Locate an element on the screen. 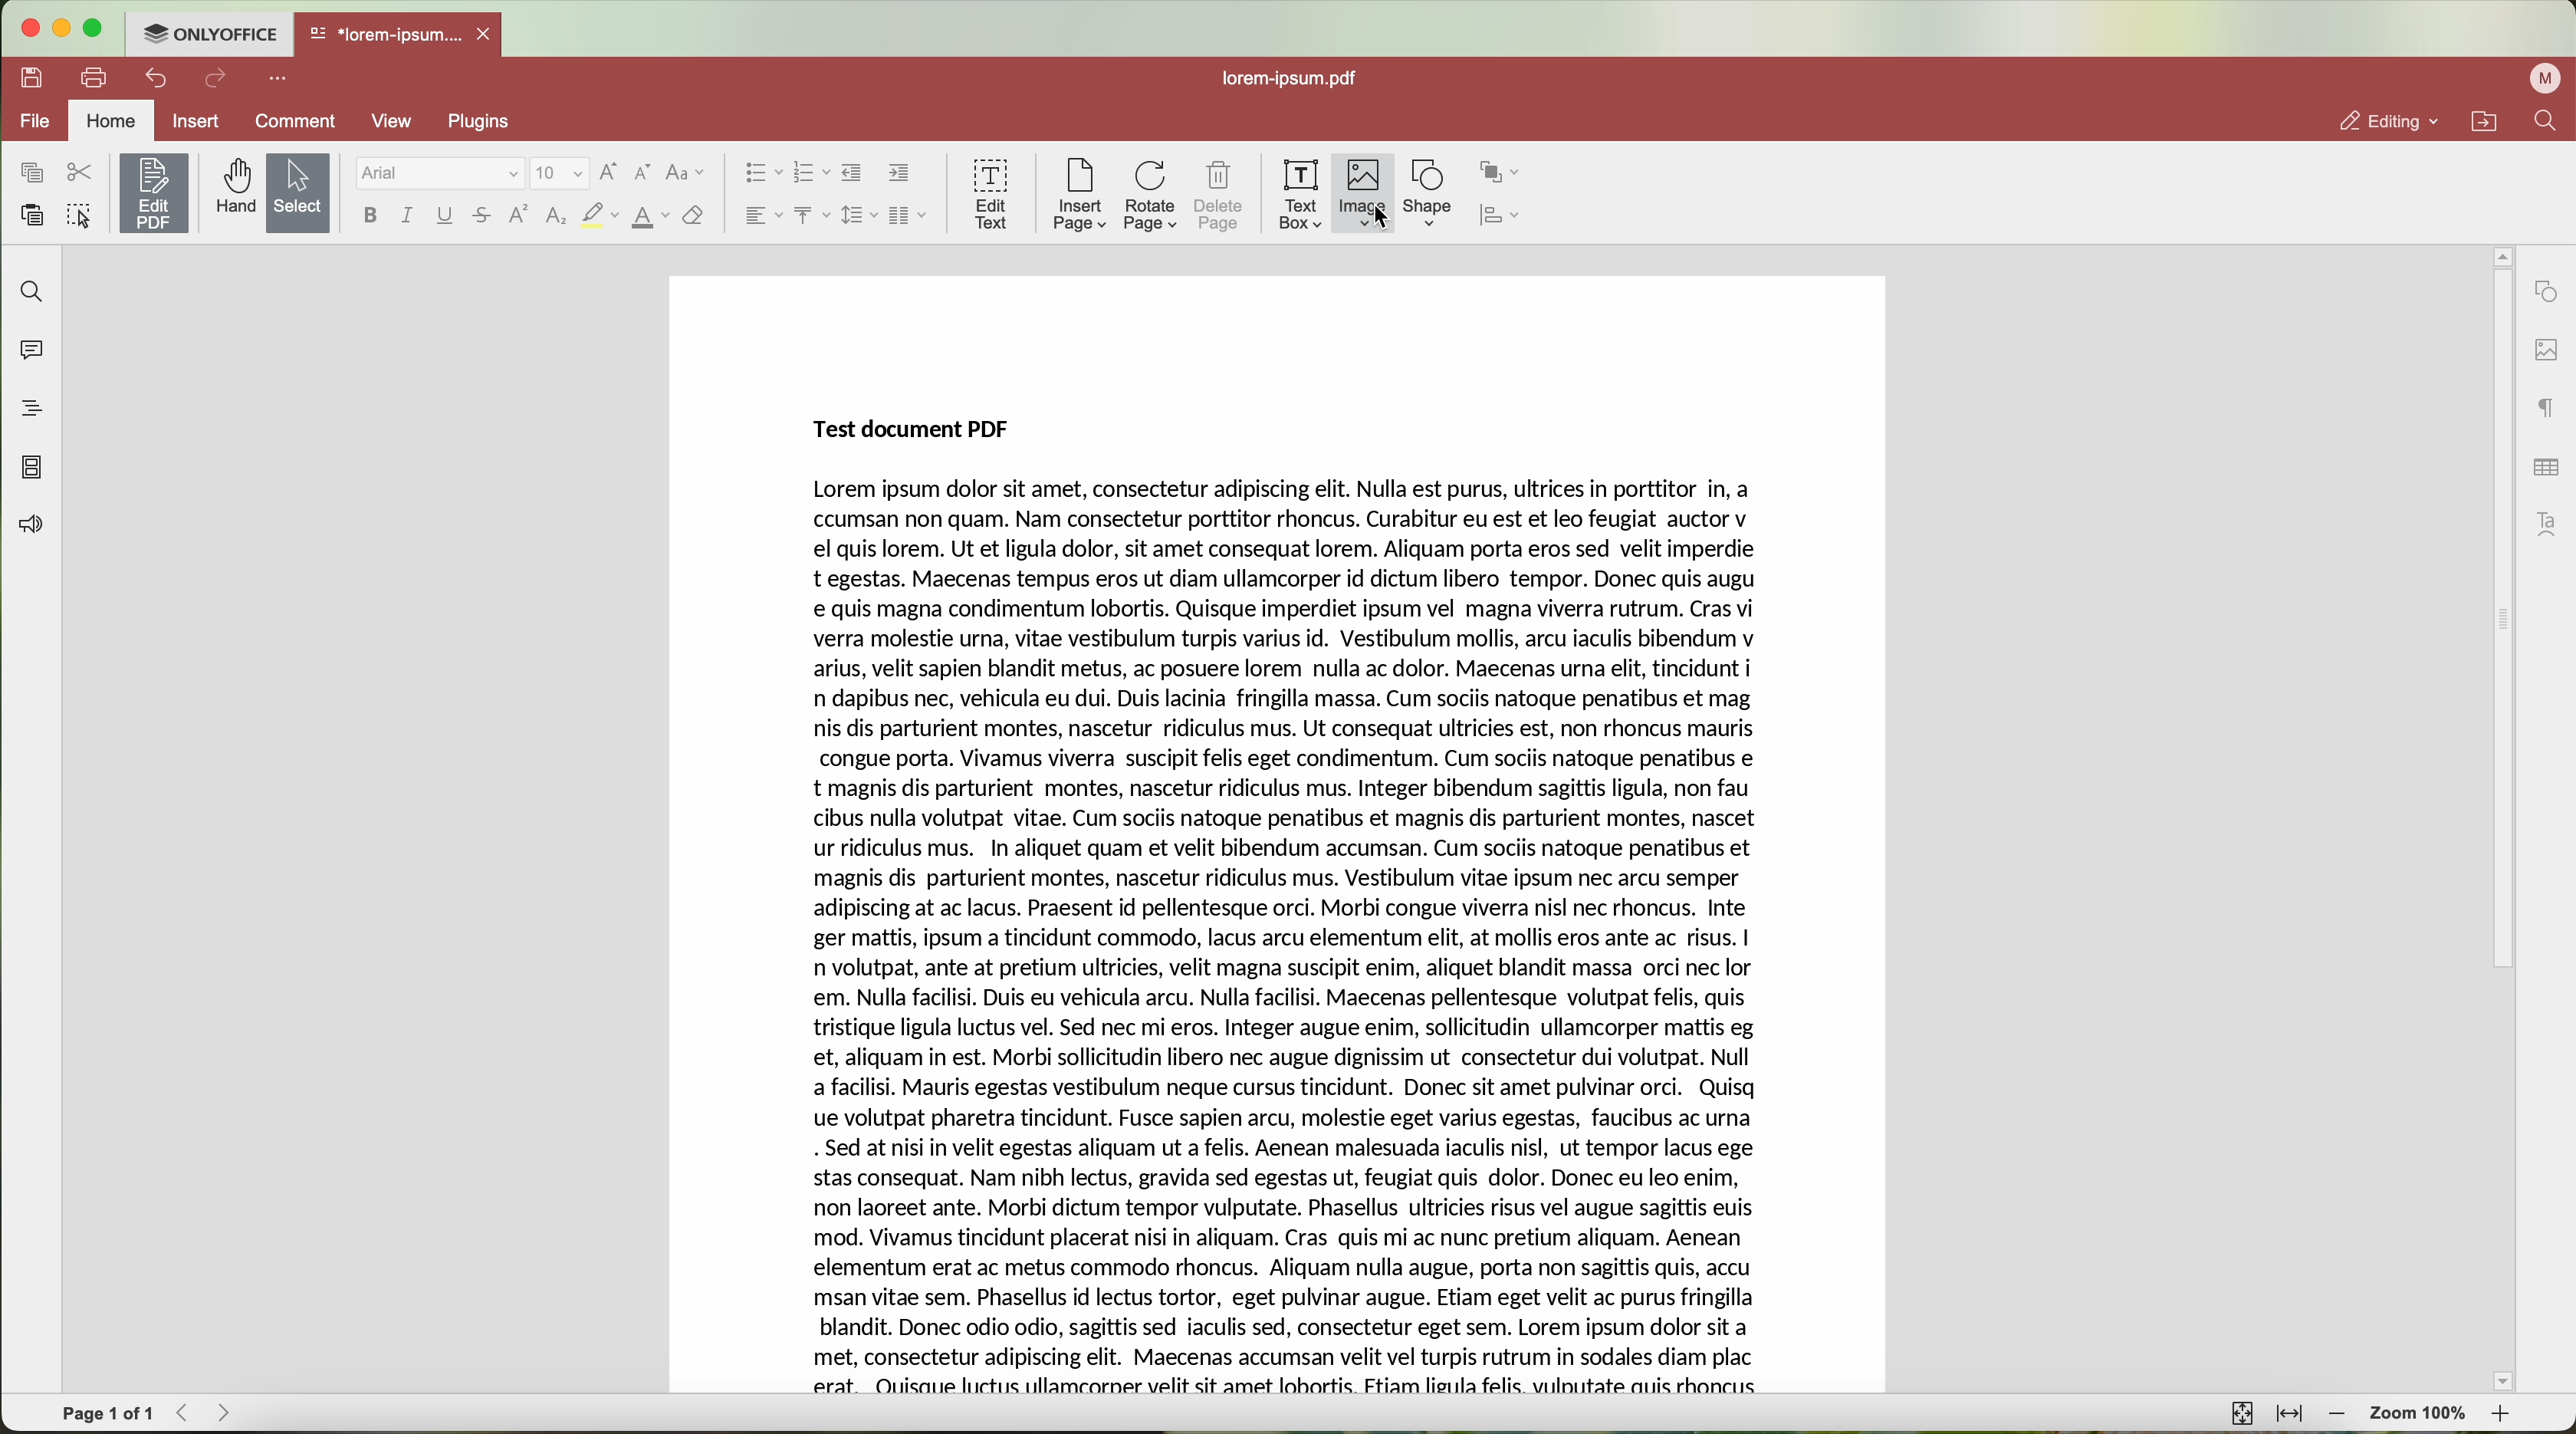  redo is located at coordinates (216, 80).